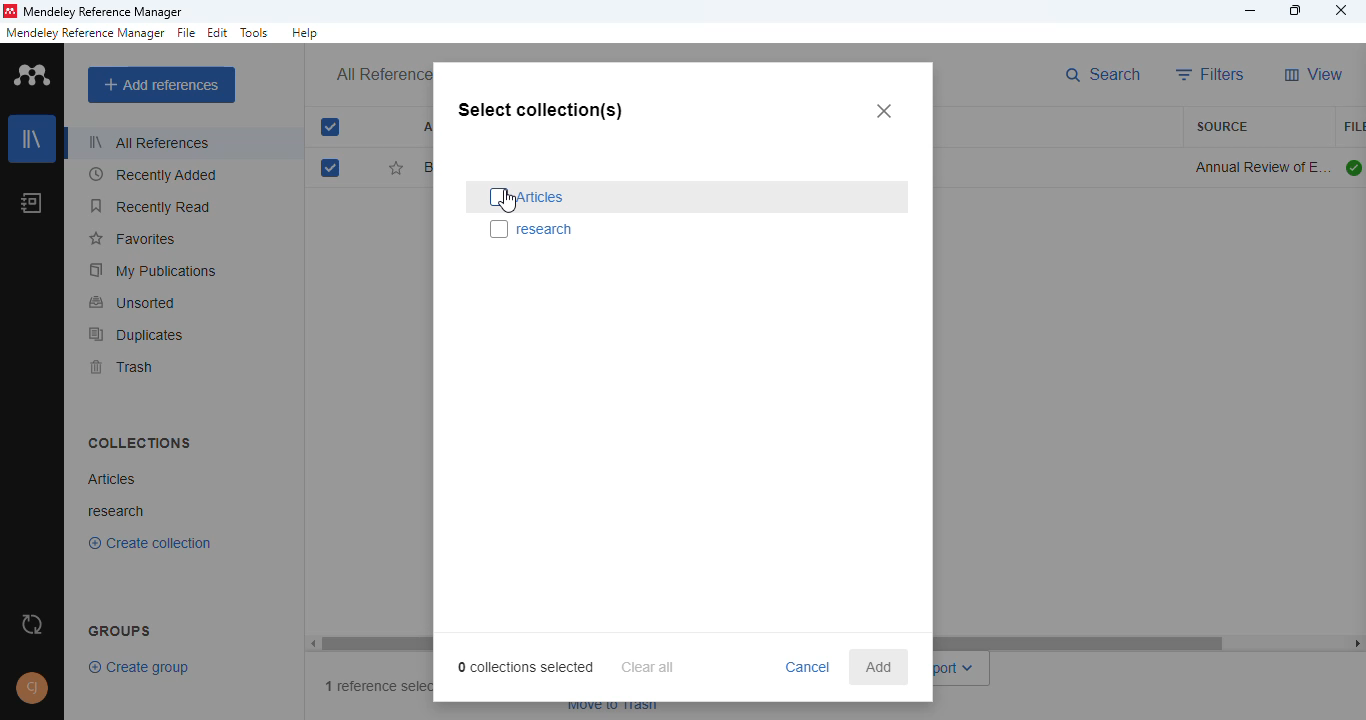  What do you see at coordinates (649, 667) in the screenshot?
I see `clear all` at bounding box center [649, 667].